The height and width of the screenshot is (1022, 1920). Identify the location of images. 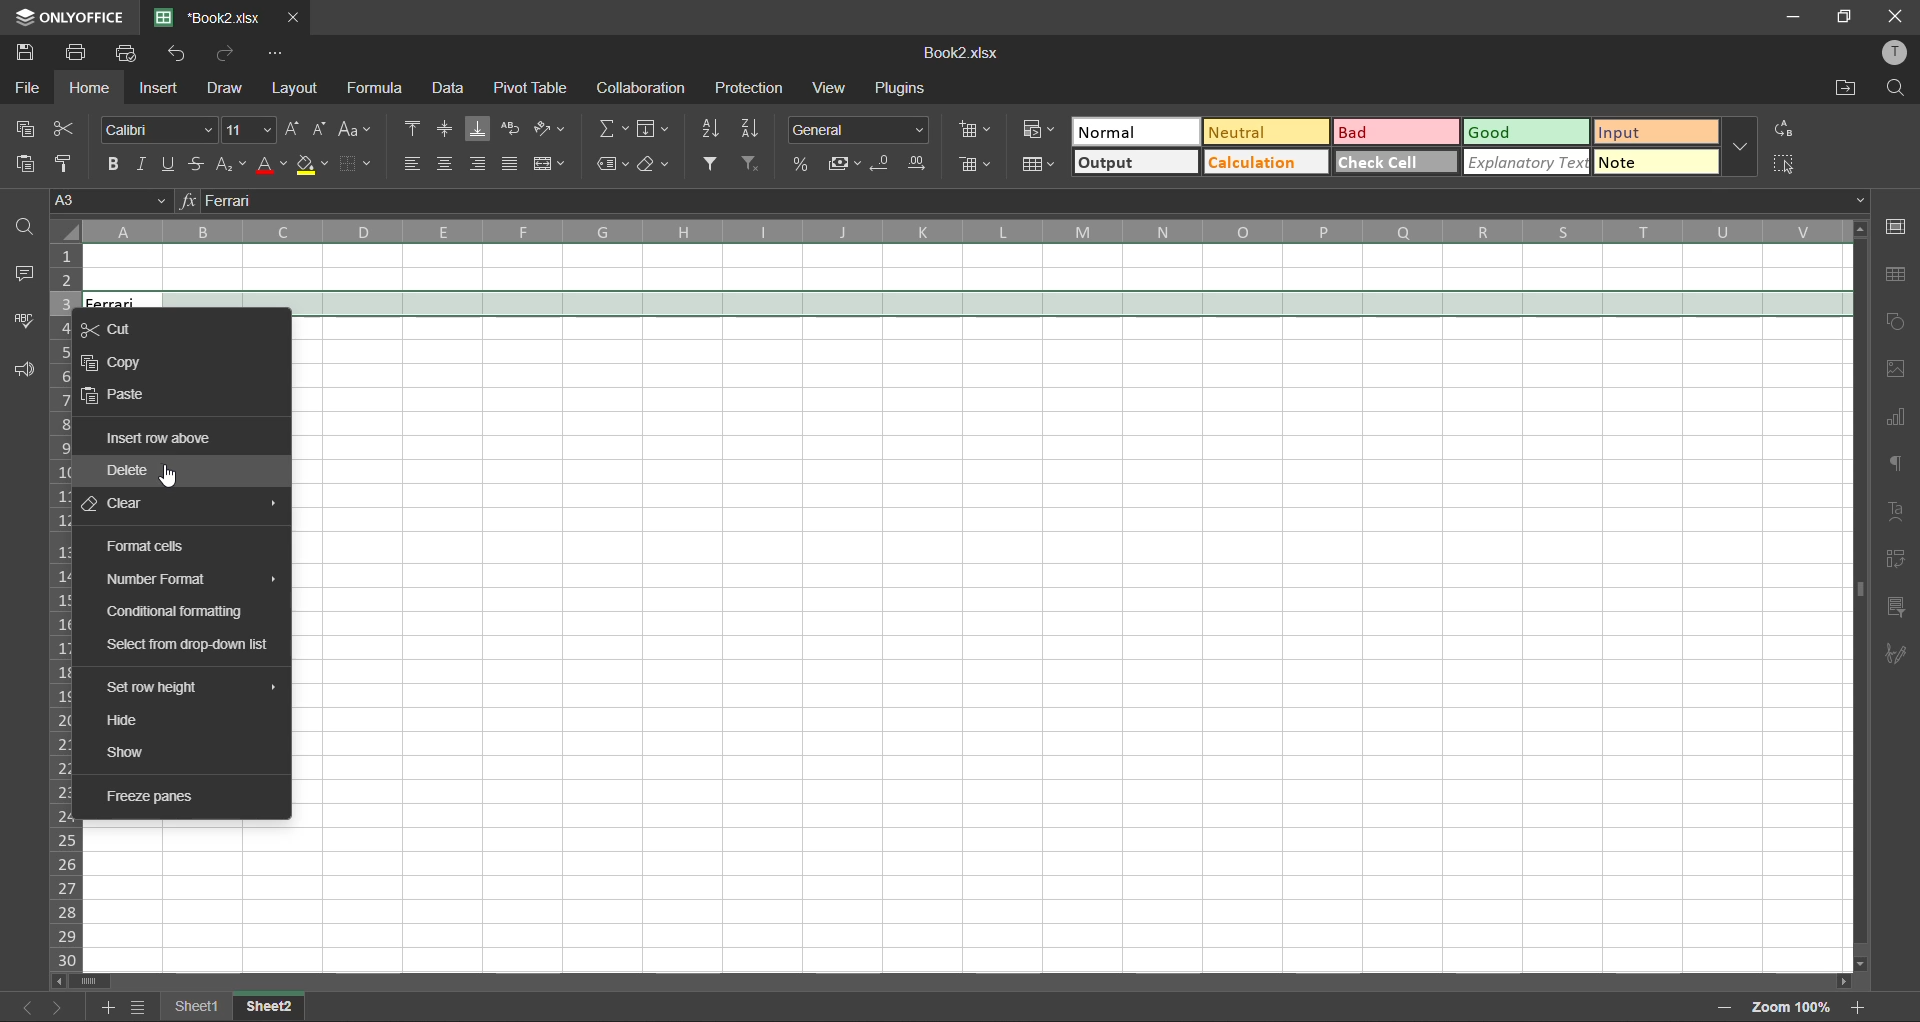
(1900, 369).